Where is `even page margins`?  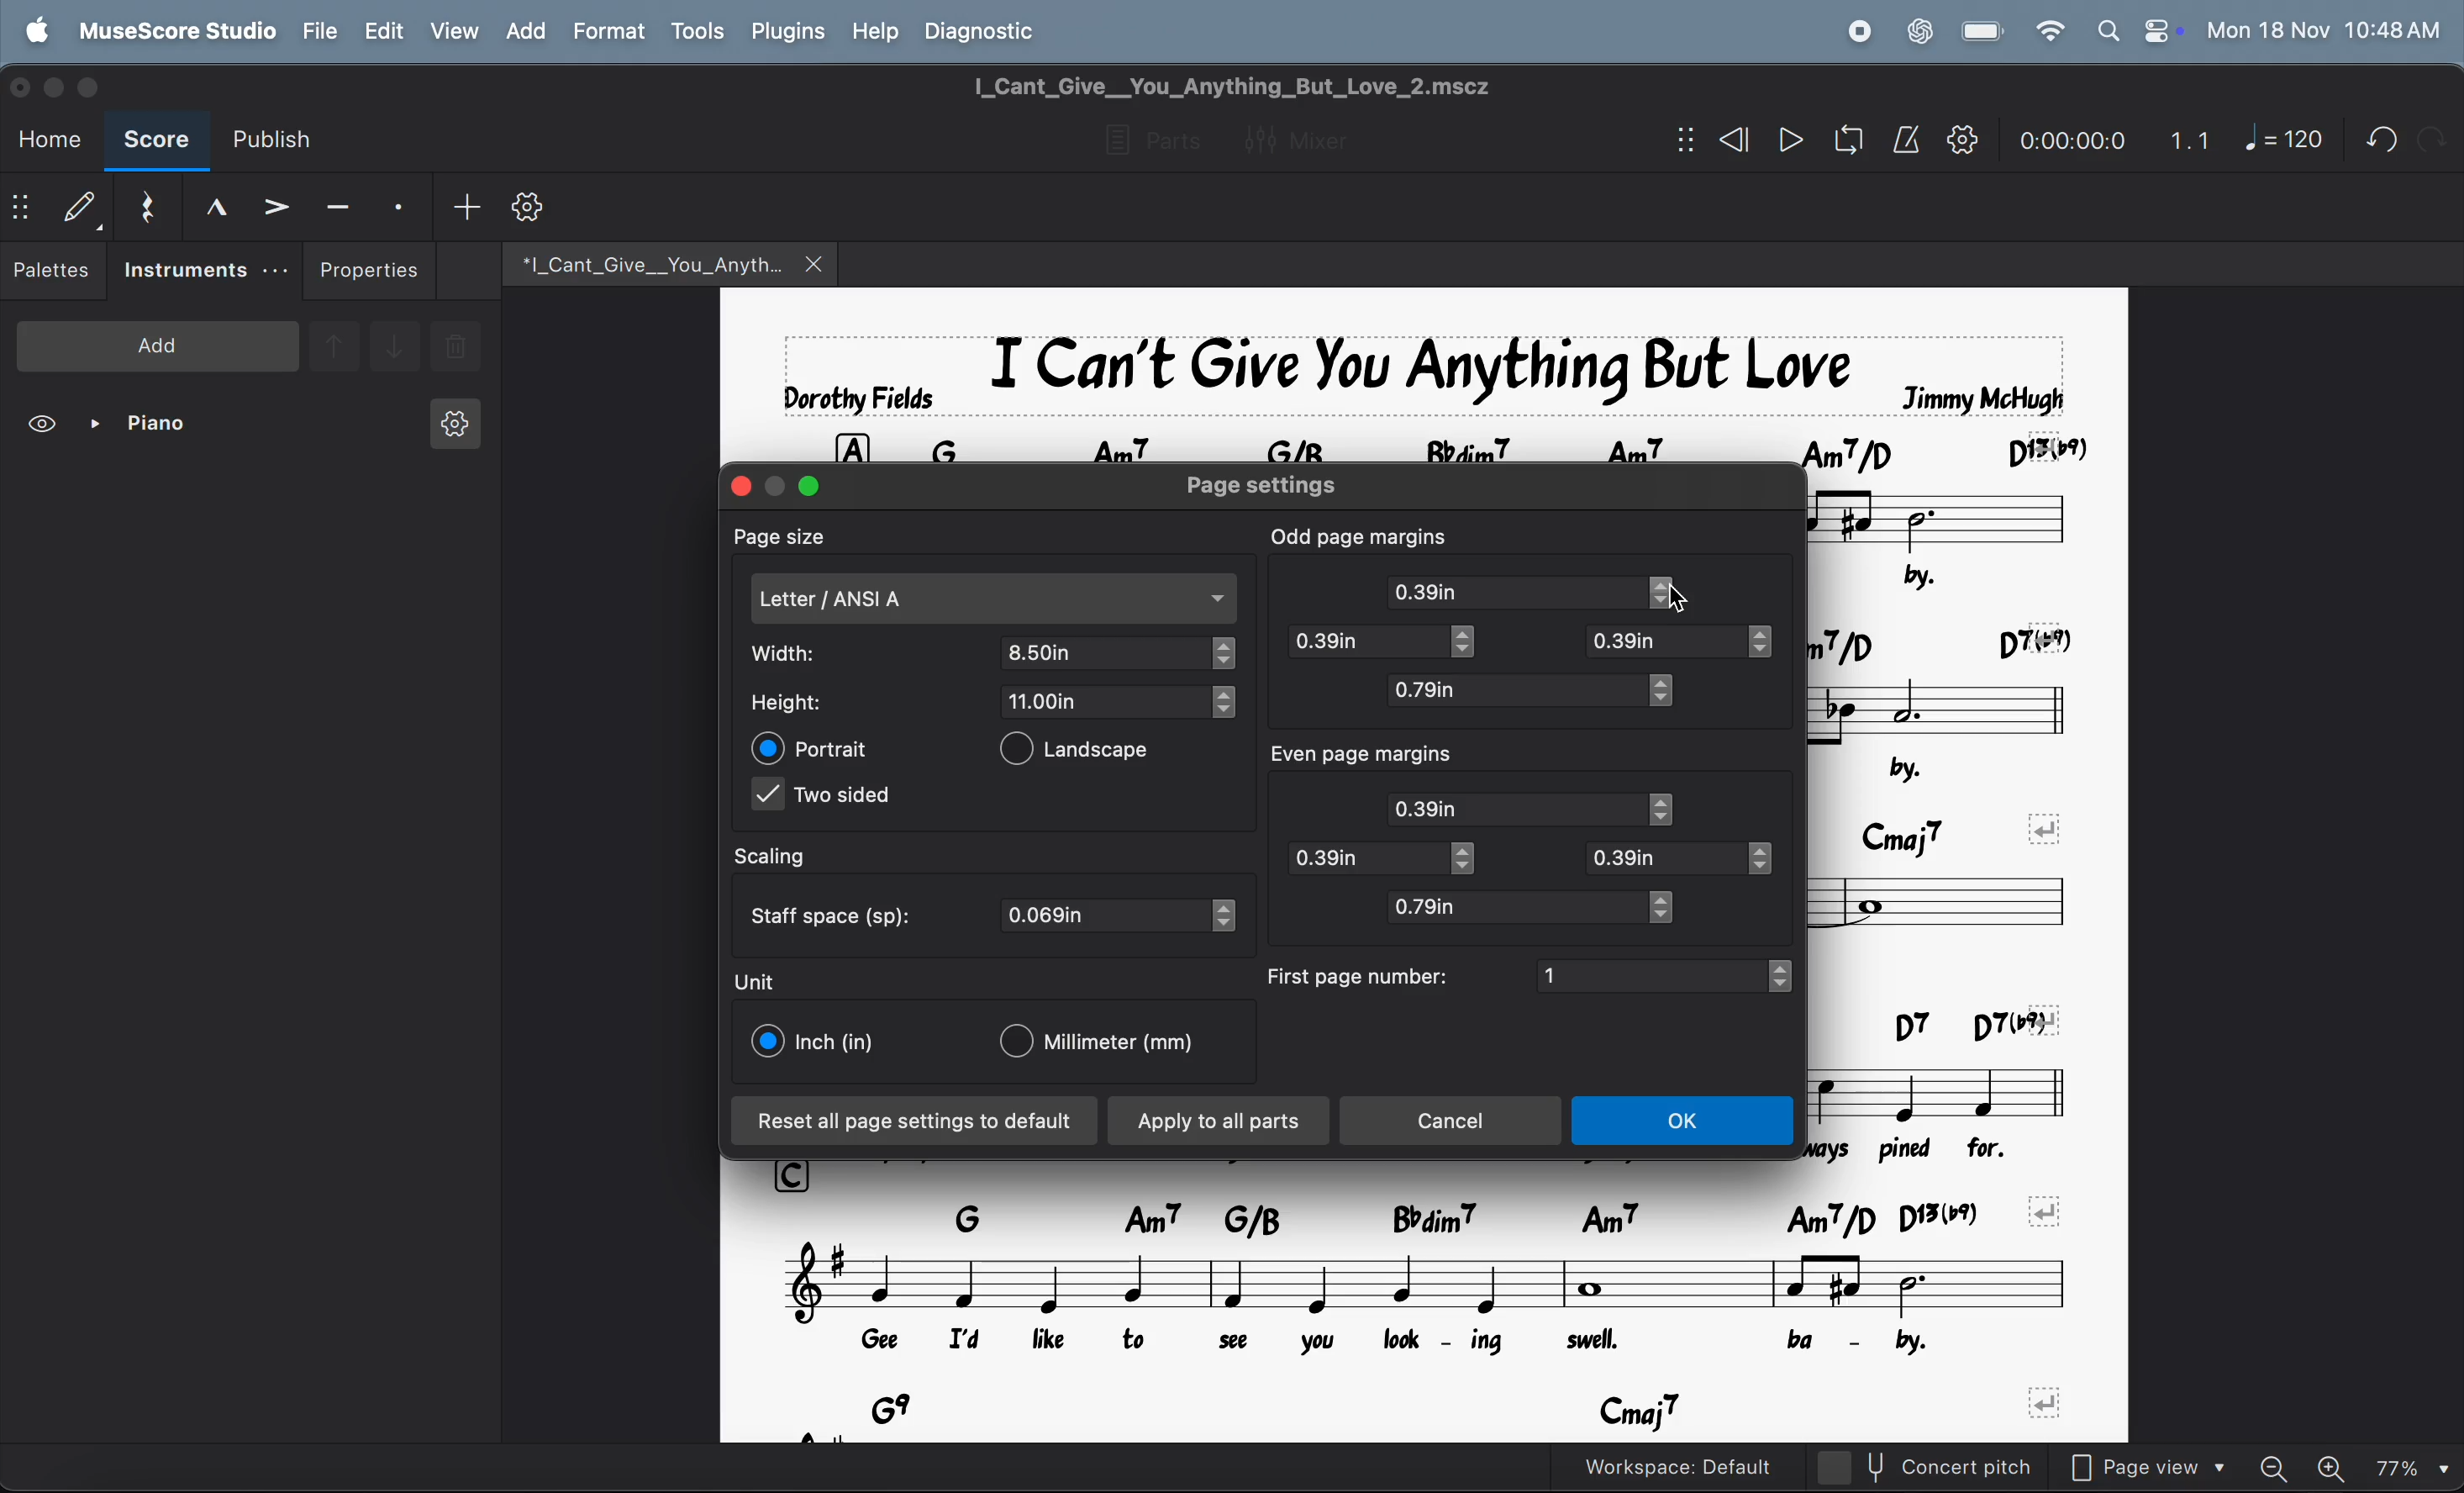 even page margins is located at coordinates (1385, 756).